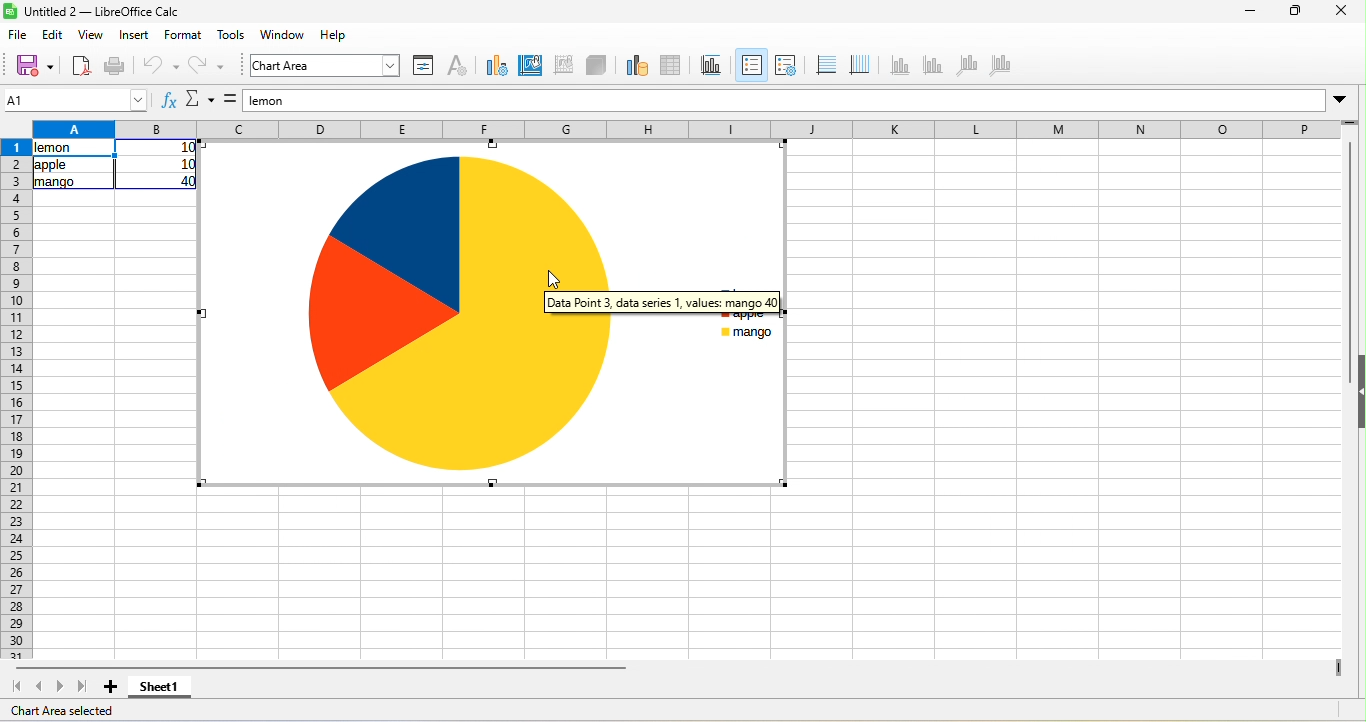  I want to click on window, so click(285, 36).